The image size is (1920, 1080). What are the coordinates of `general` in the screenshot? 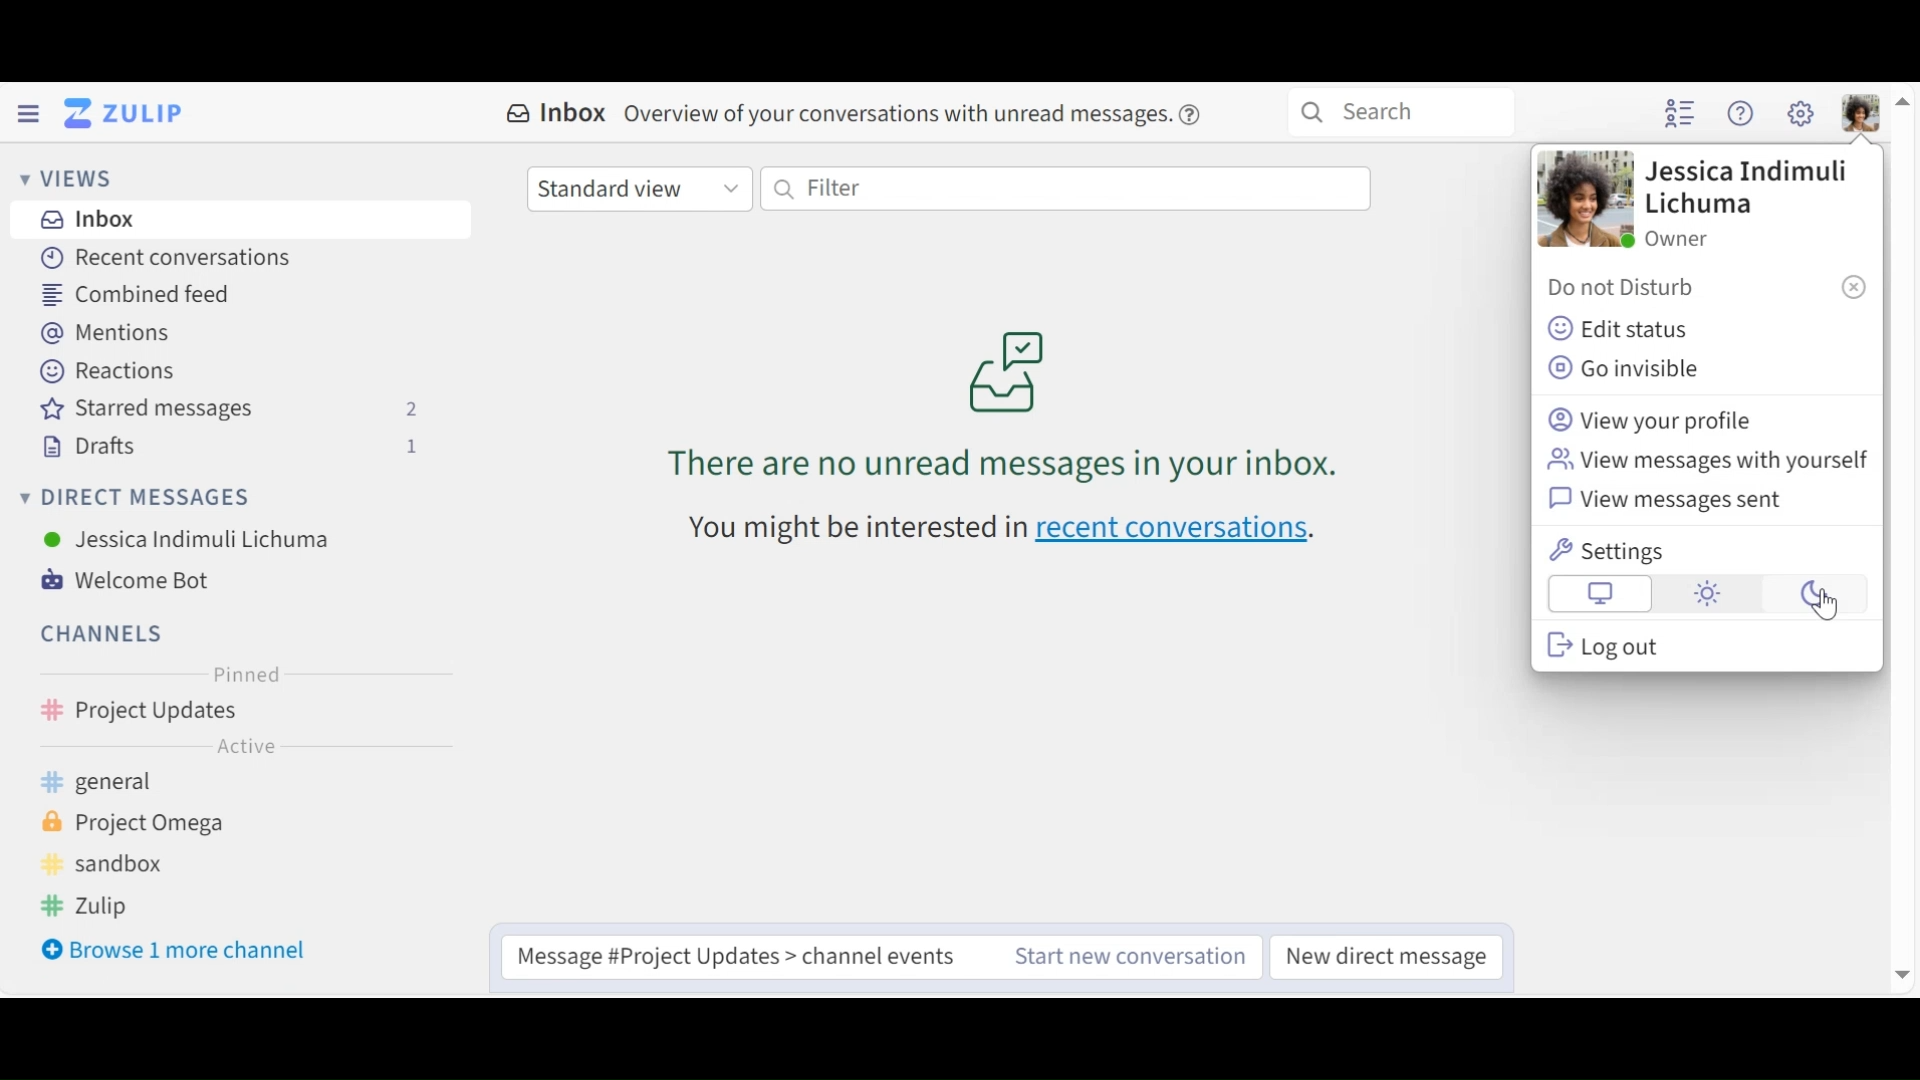 It's located at (125, 784).